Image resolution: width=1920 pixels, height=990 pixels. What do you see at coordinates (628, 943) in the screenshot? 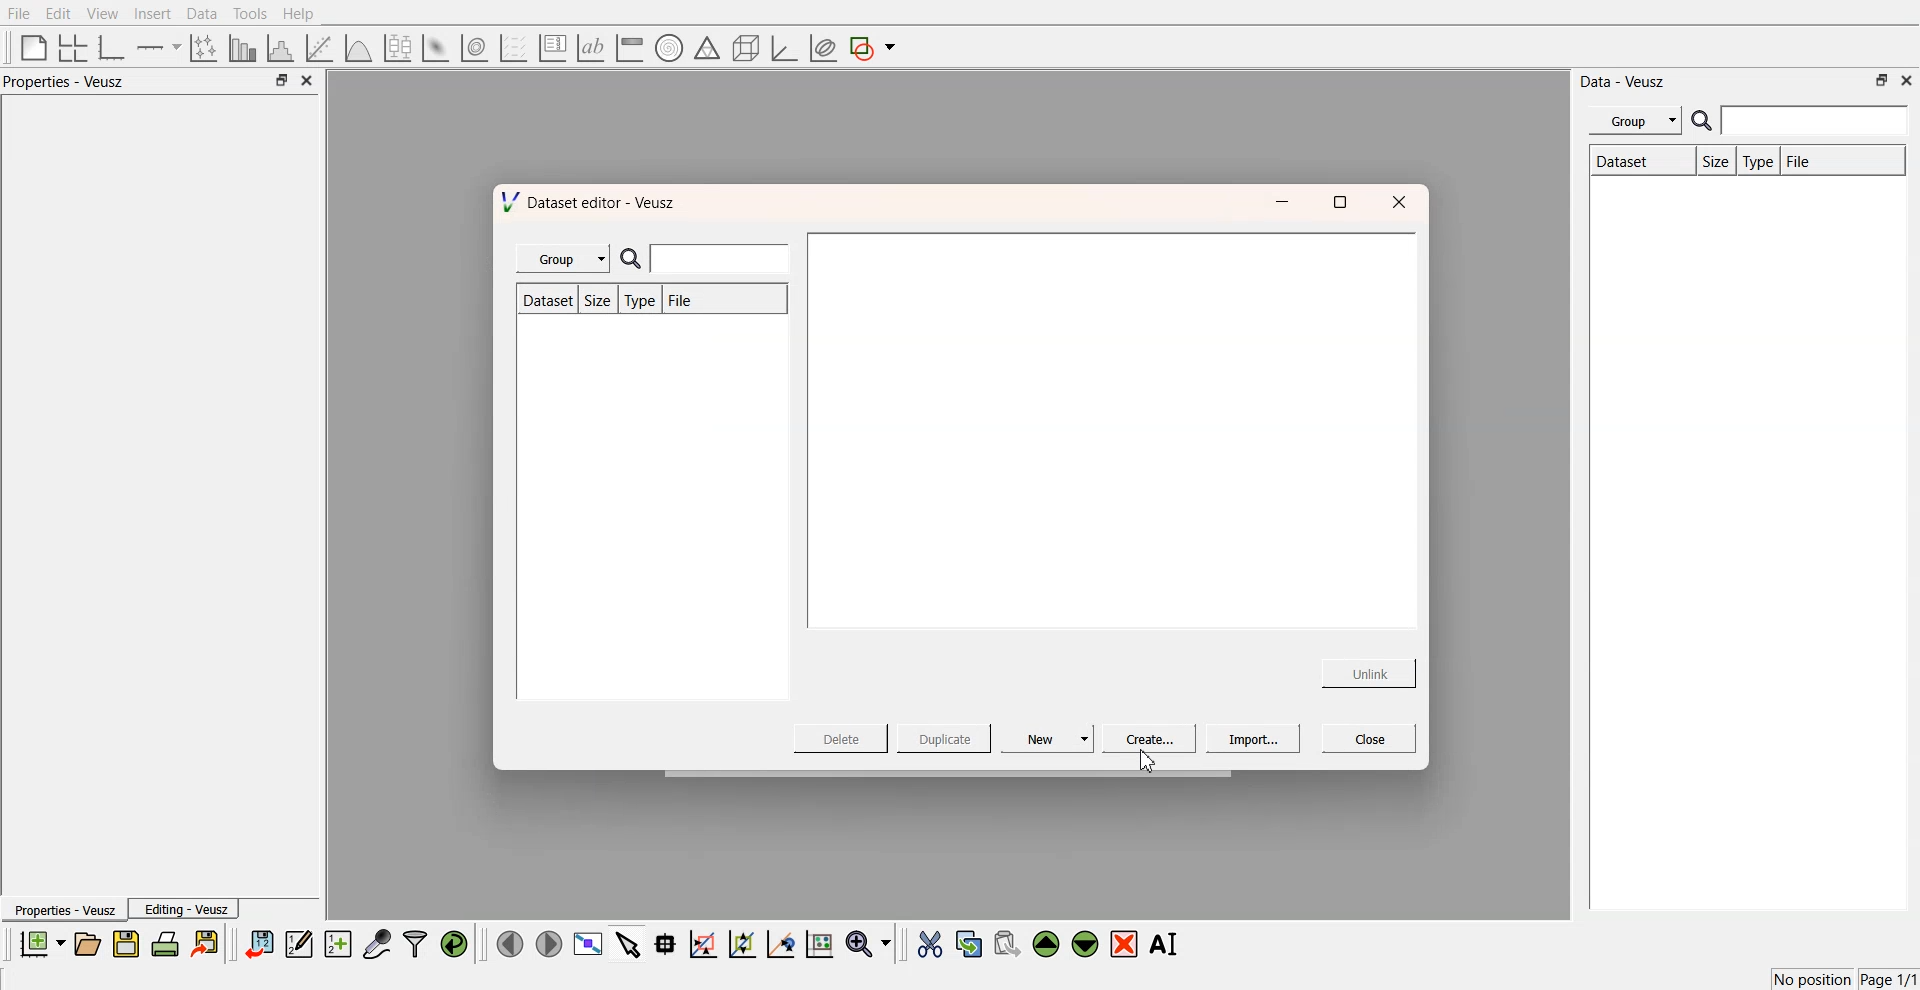
I see `select items` at bounding box center [628, 943].